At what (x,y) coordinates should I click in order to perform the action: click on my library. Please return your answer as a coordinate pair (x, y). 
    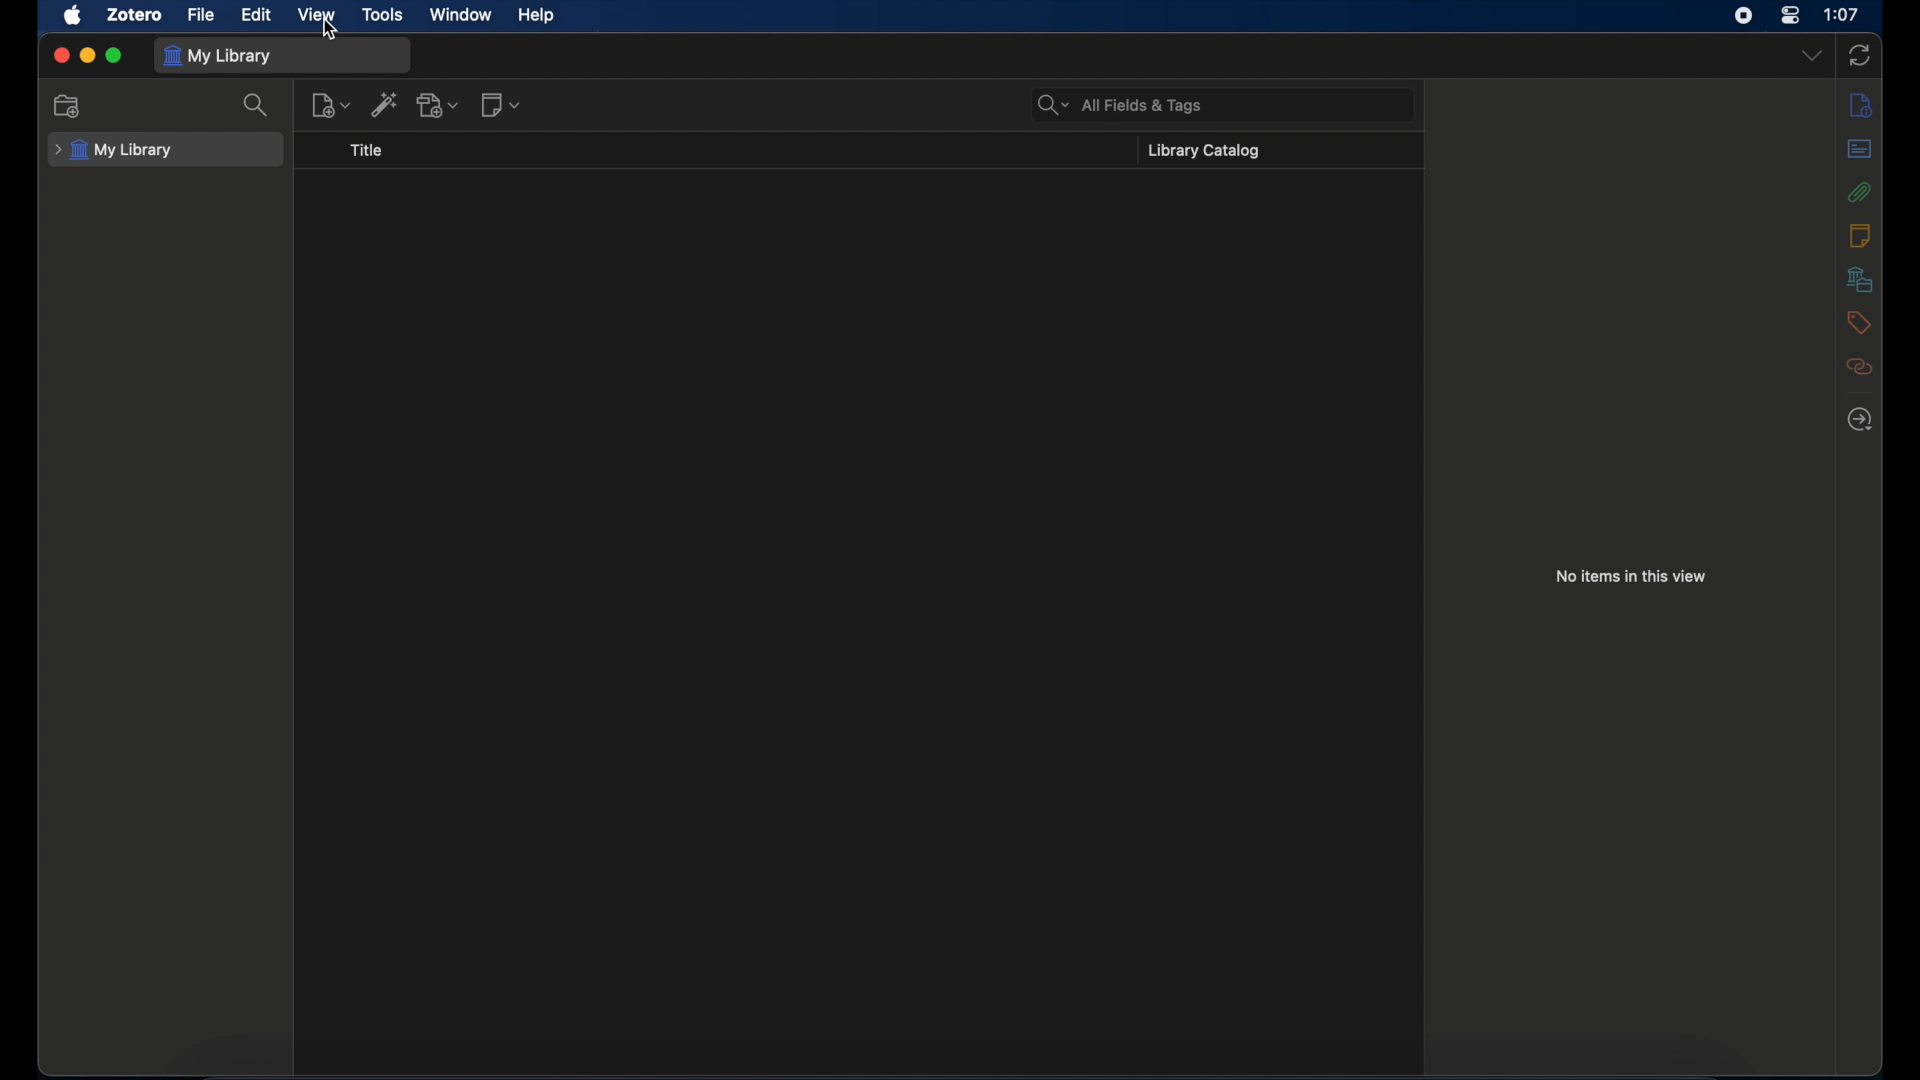
    Looking at the image, I should click on (216, 57).